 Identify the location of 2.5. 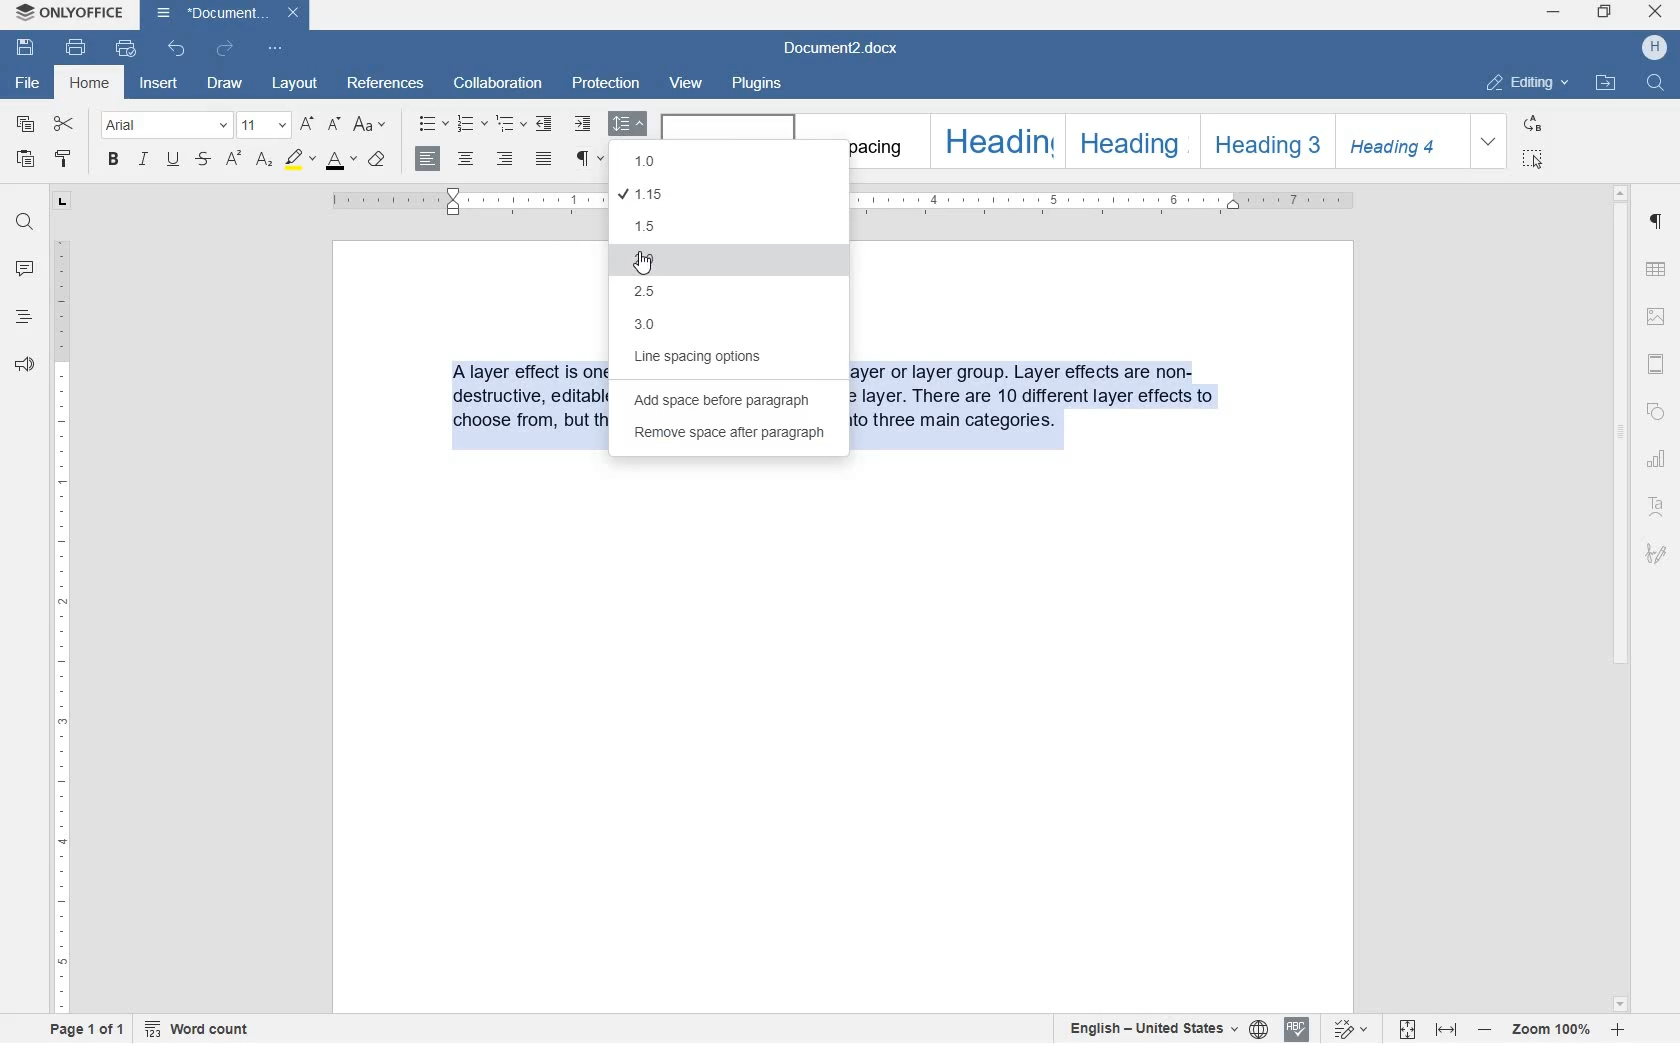
(646, 291).